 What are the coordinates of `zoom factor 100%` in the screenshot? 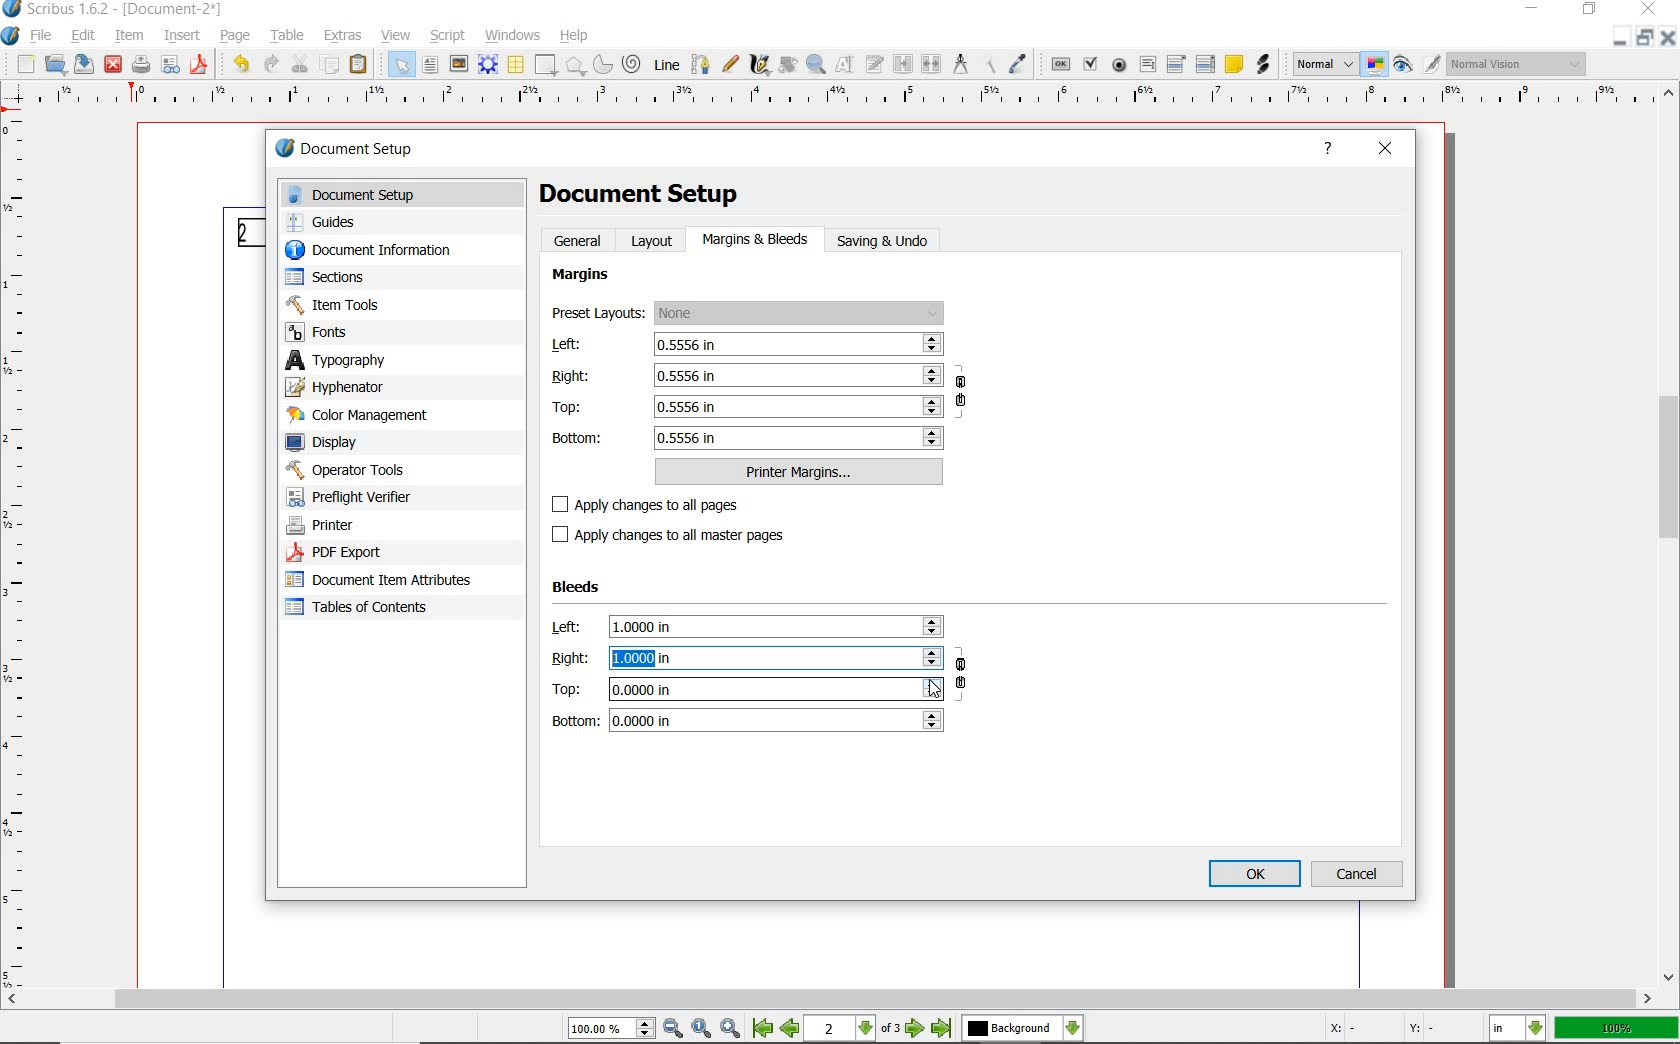 It's located at (1617, 1029).